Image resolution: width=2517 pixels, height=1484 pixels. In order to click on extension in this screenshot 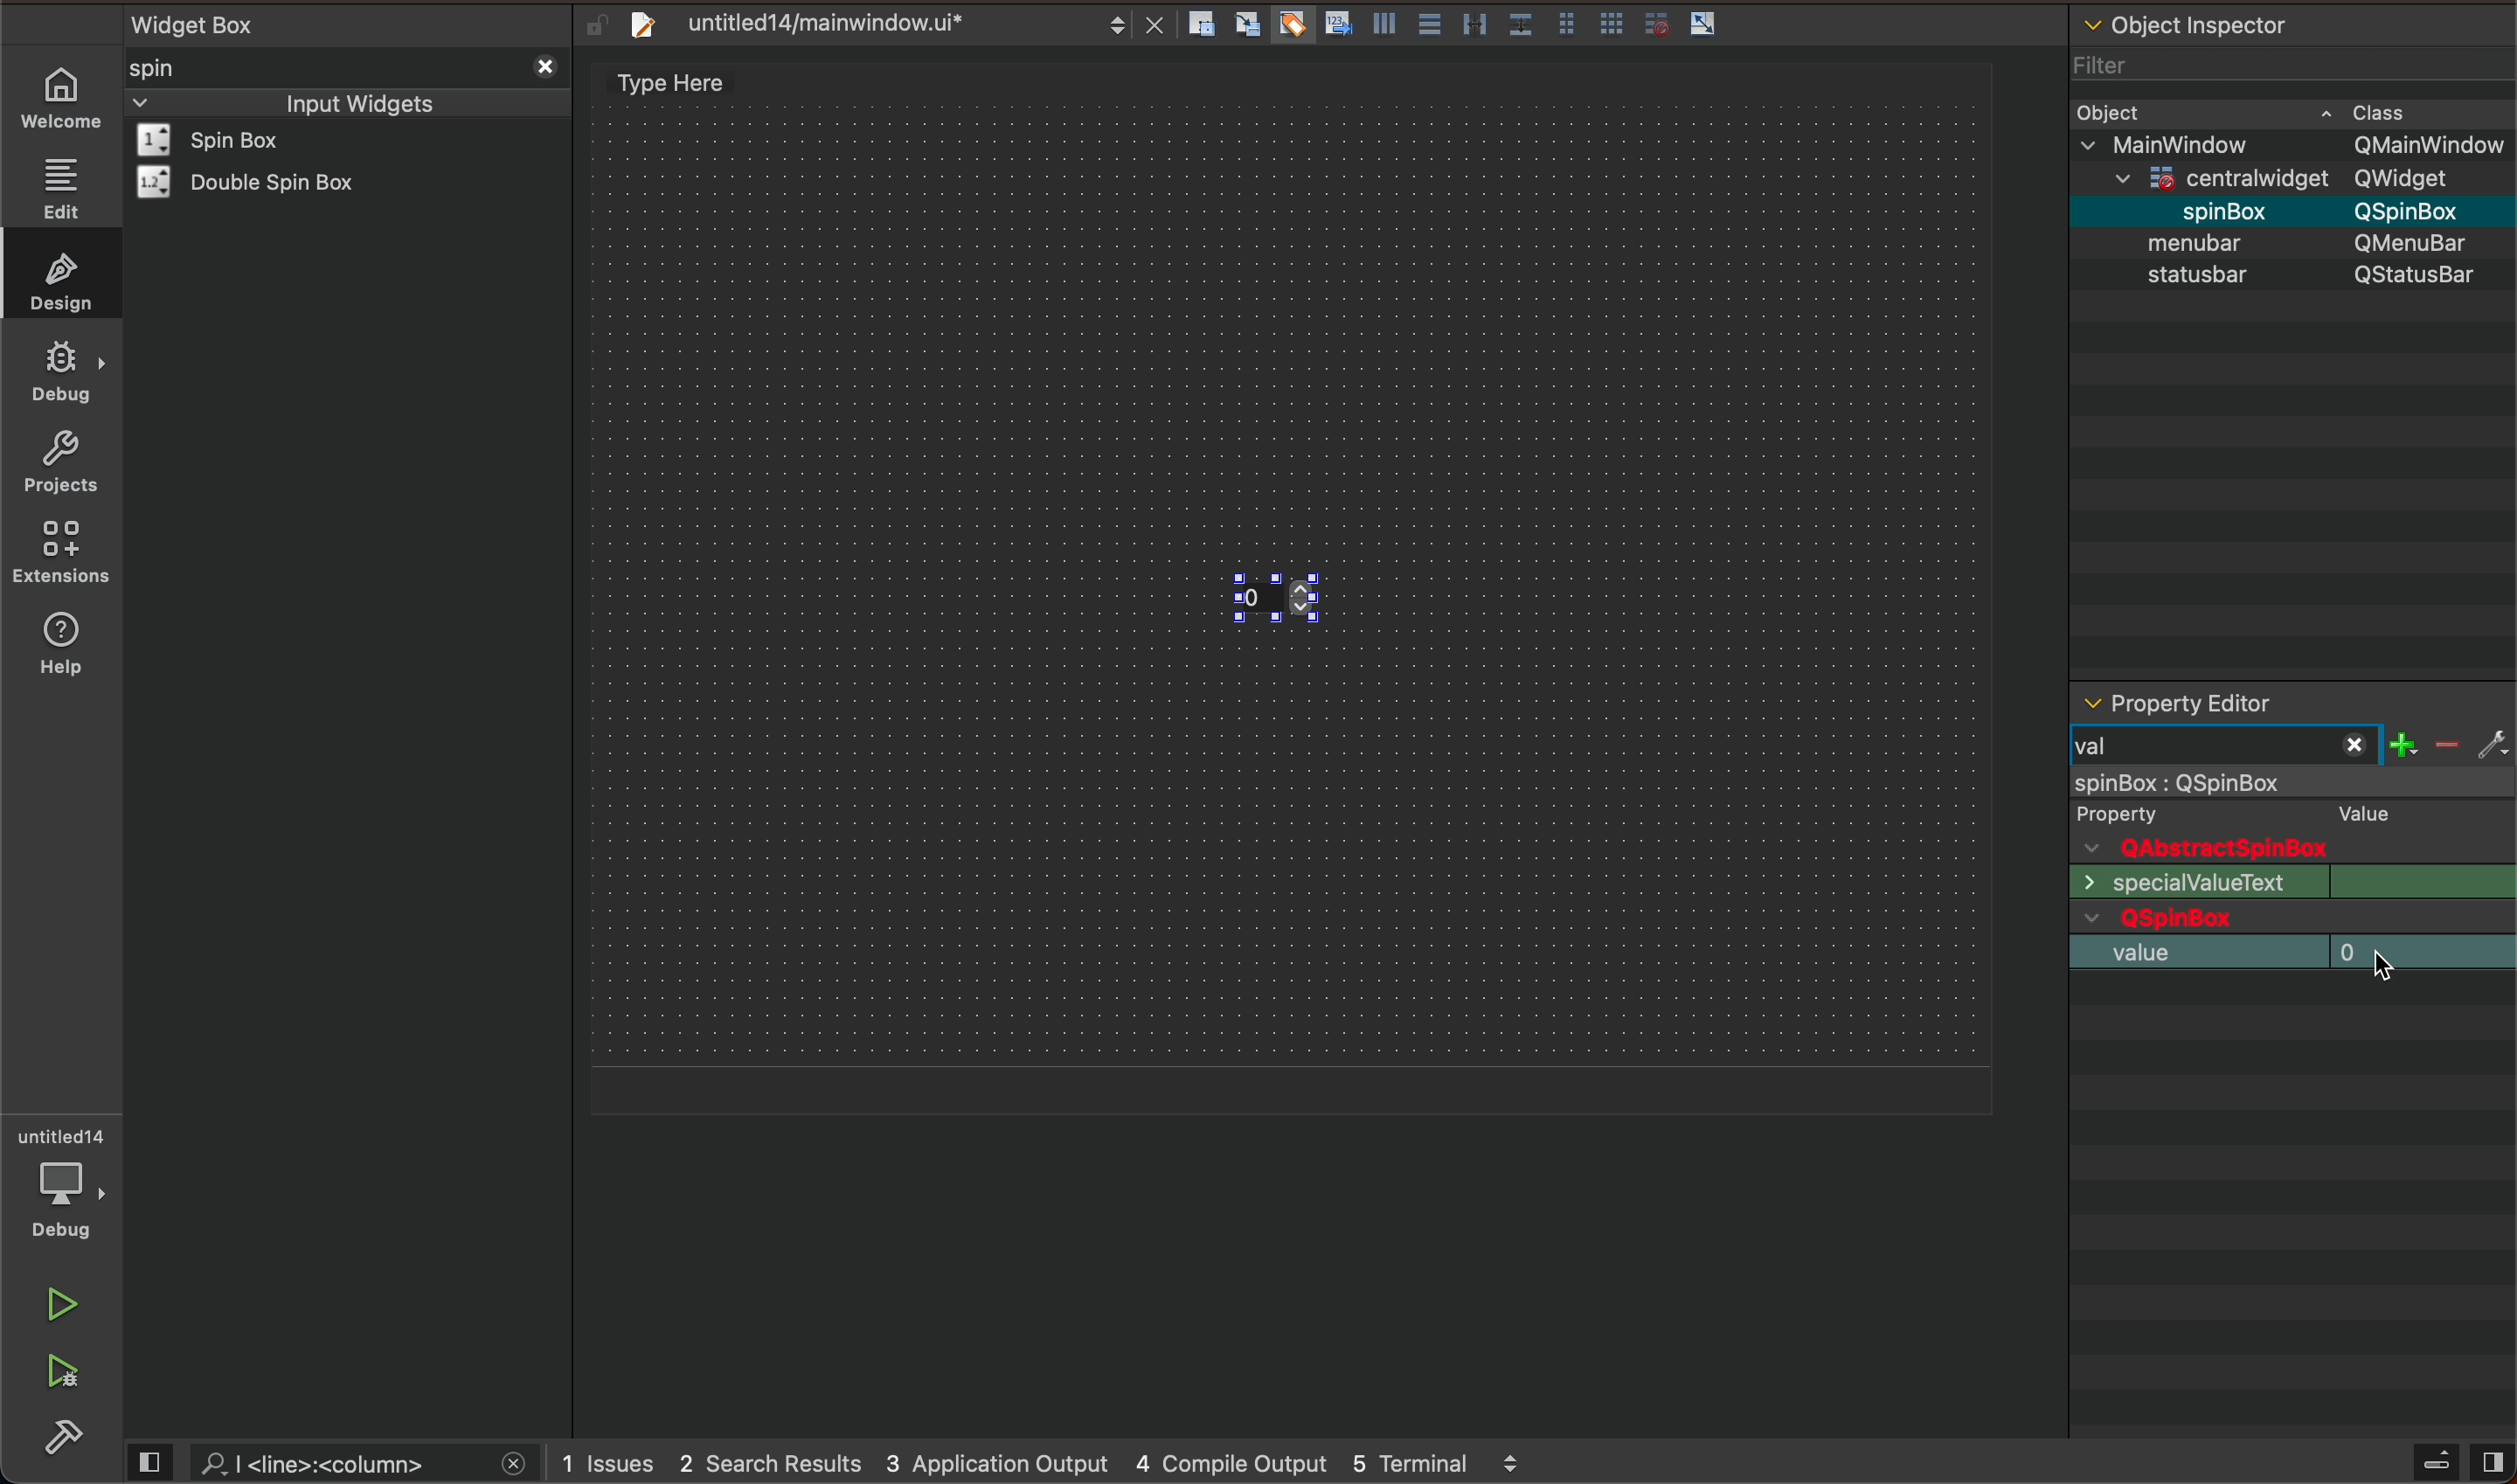, I will do `click(62, 553)`.